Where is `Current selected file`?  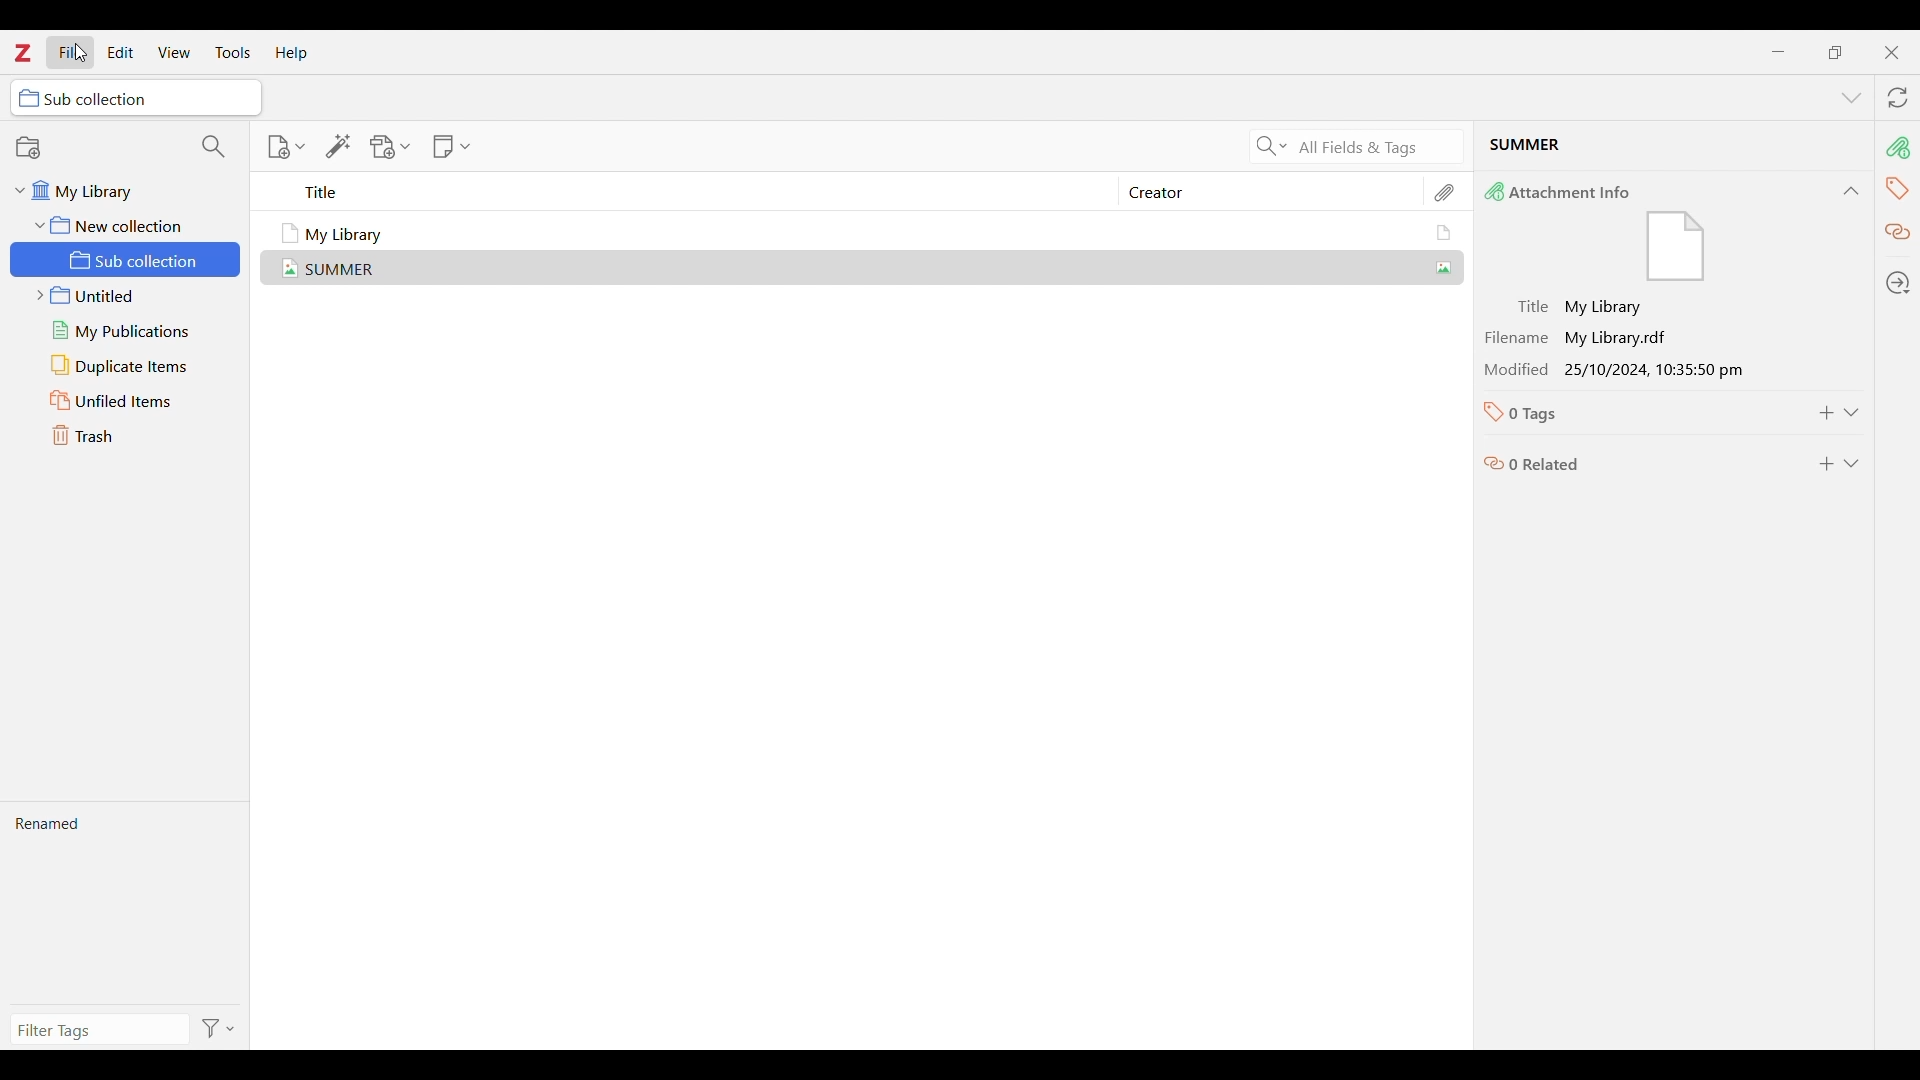 Current selected file is located at coordinates (1673, 148).